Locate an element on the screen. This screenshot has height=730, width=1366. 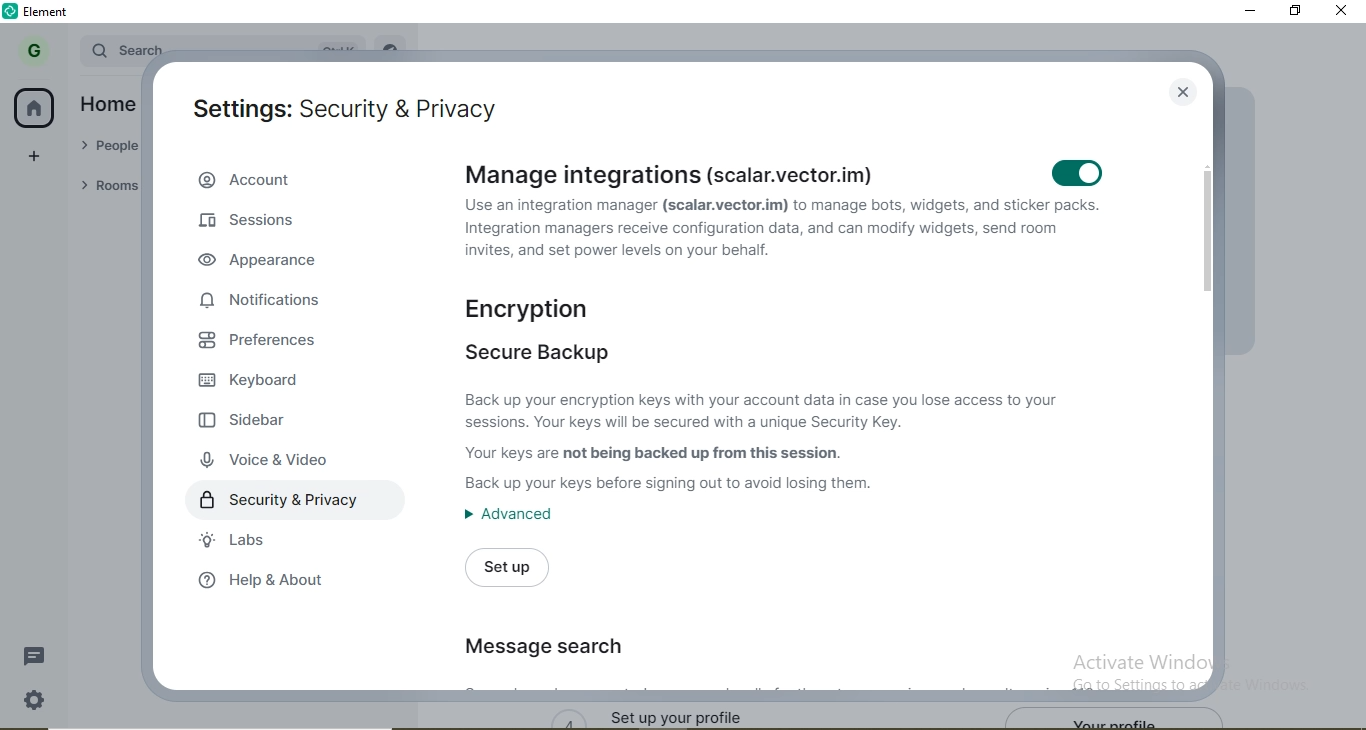
People is located at coordinates (107, 144).